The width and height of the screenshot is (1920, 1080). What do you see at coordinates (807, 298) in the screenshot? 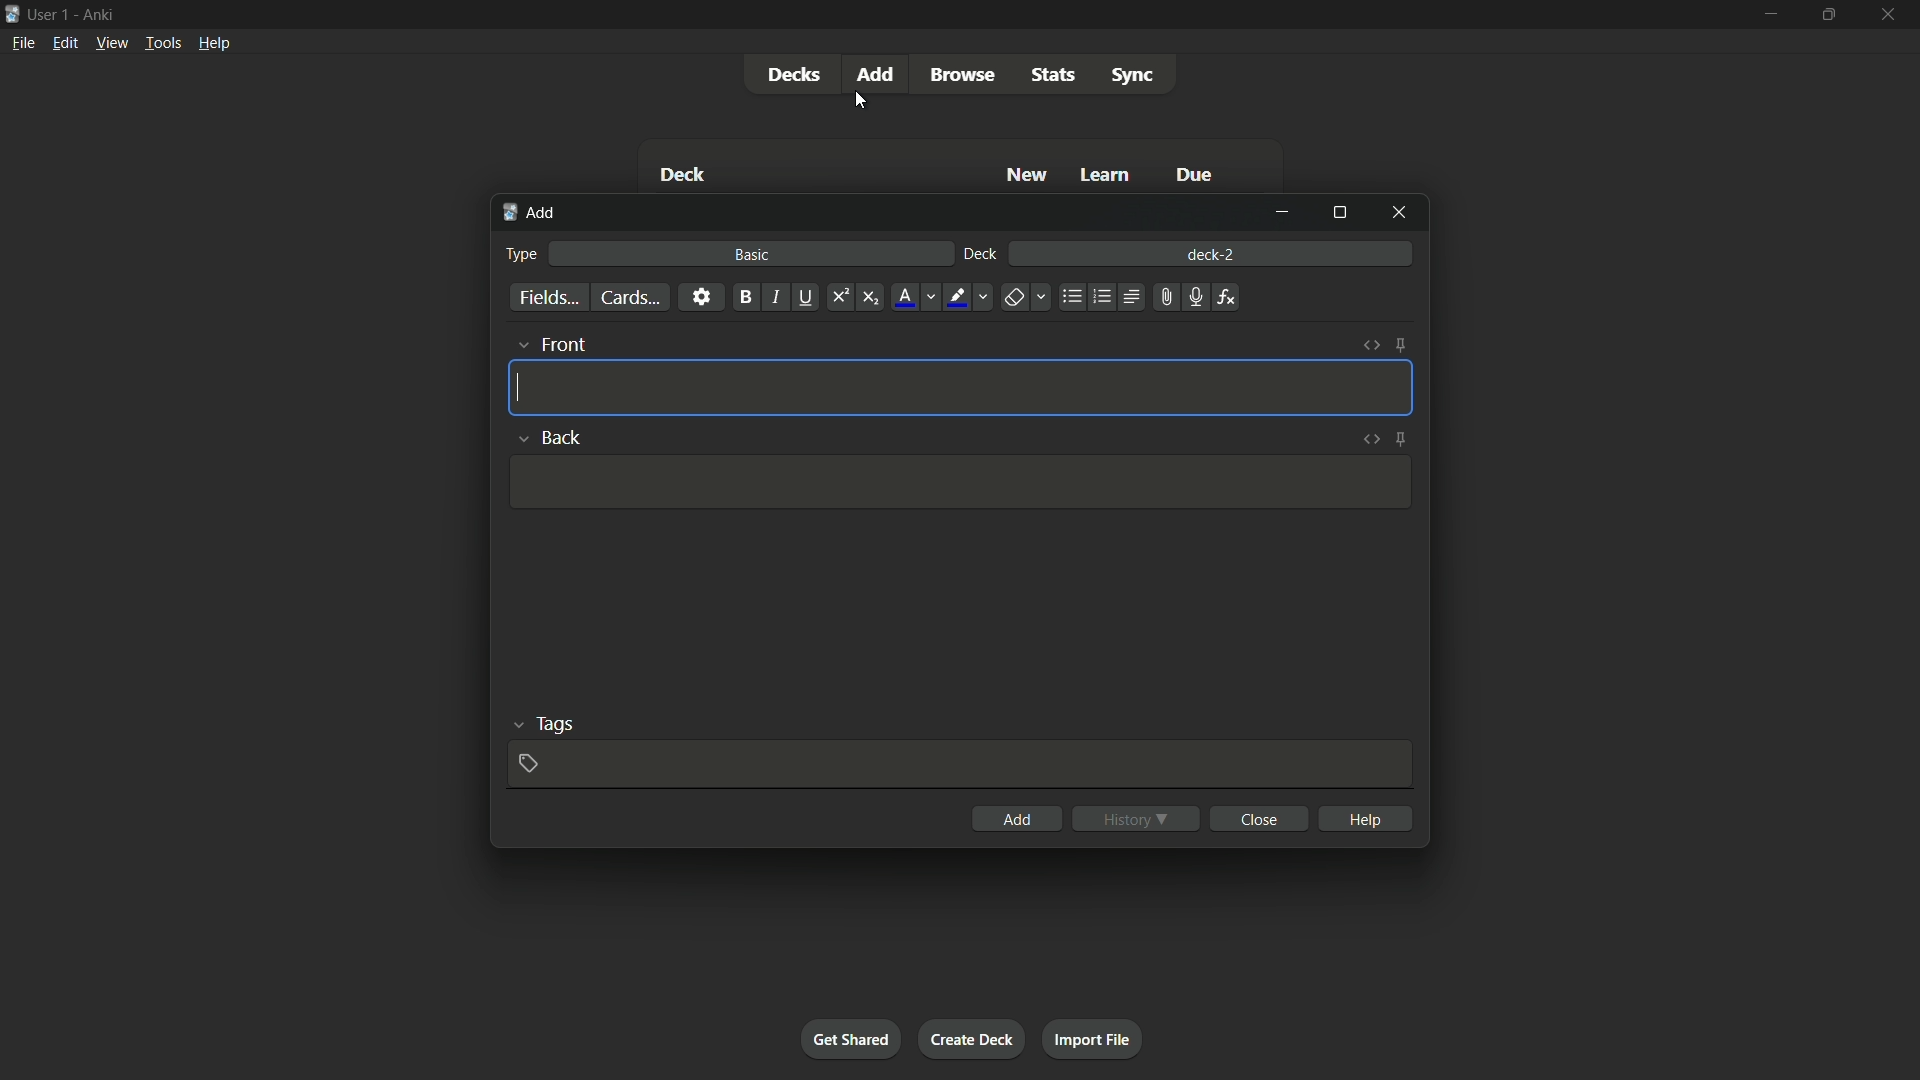
I see `underline` at bounding box center [807, 298].